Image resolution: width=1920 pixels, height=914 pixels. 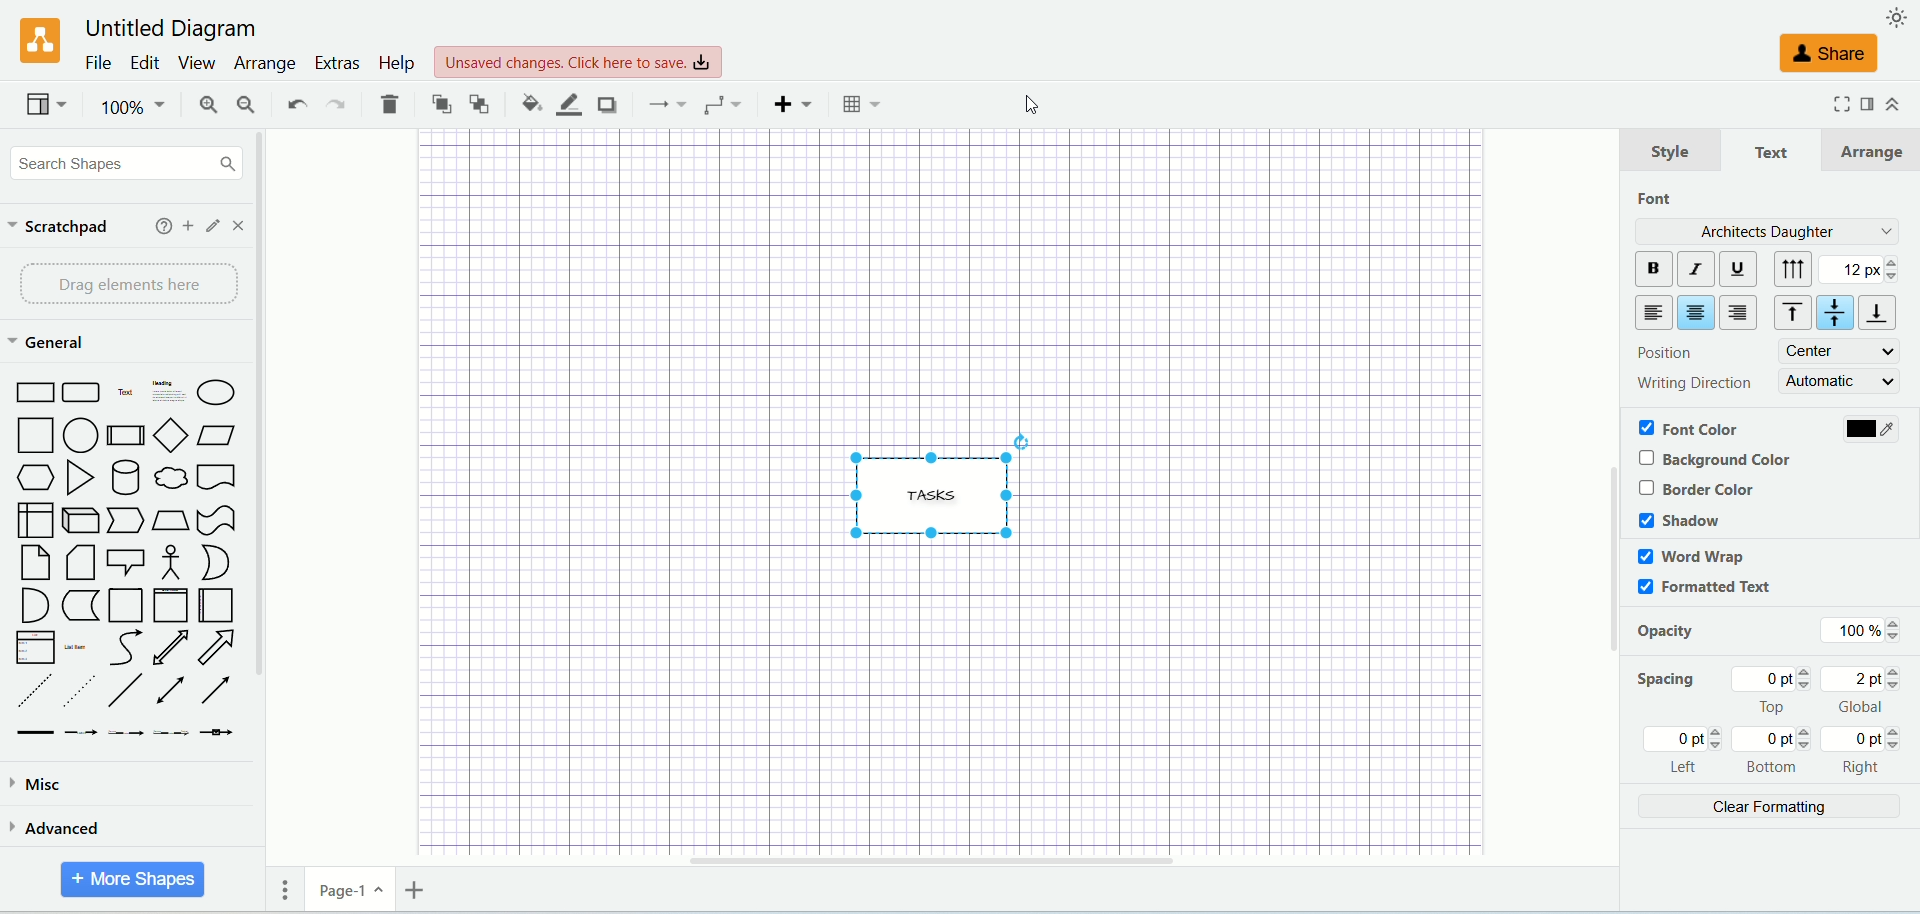 I want to click on help, so click(x=394, y=65).